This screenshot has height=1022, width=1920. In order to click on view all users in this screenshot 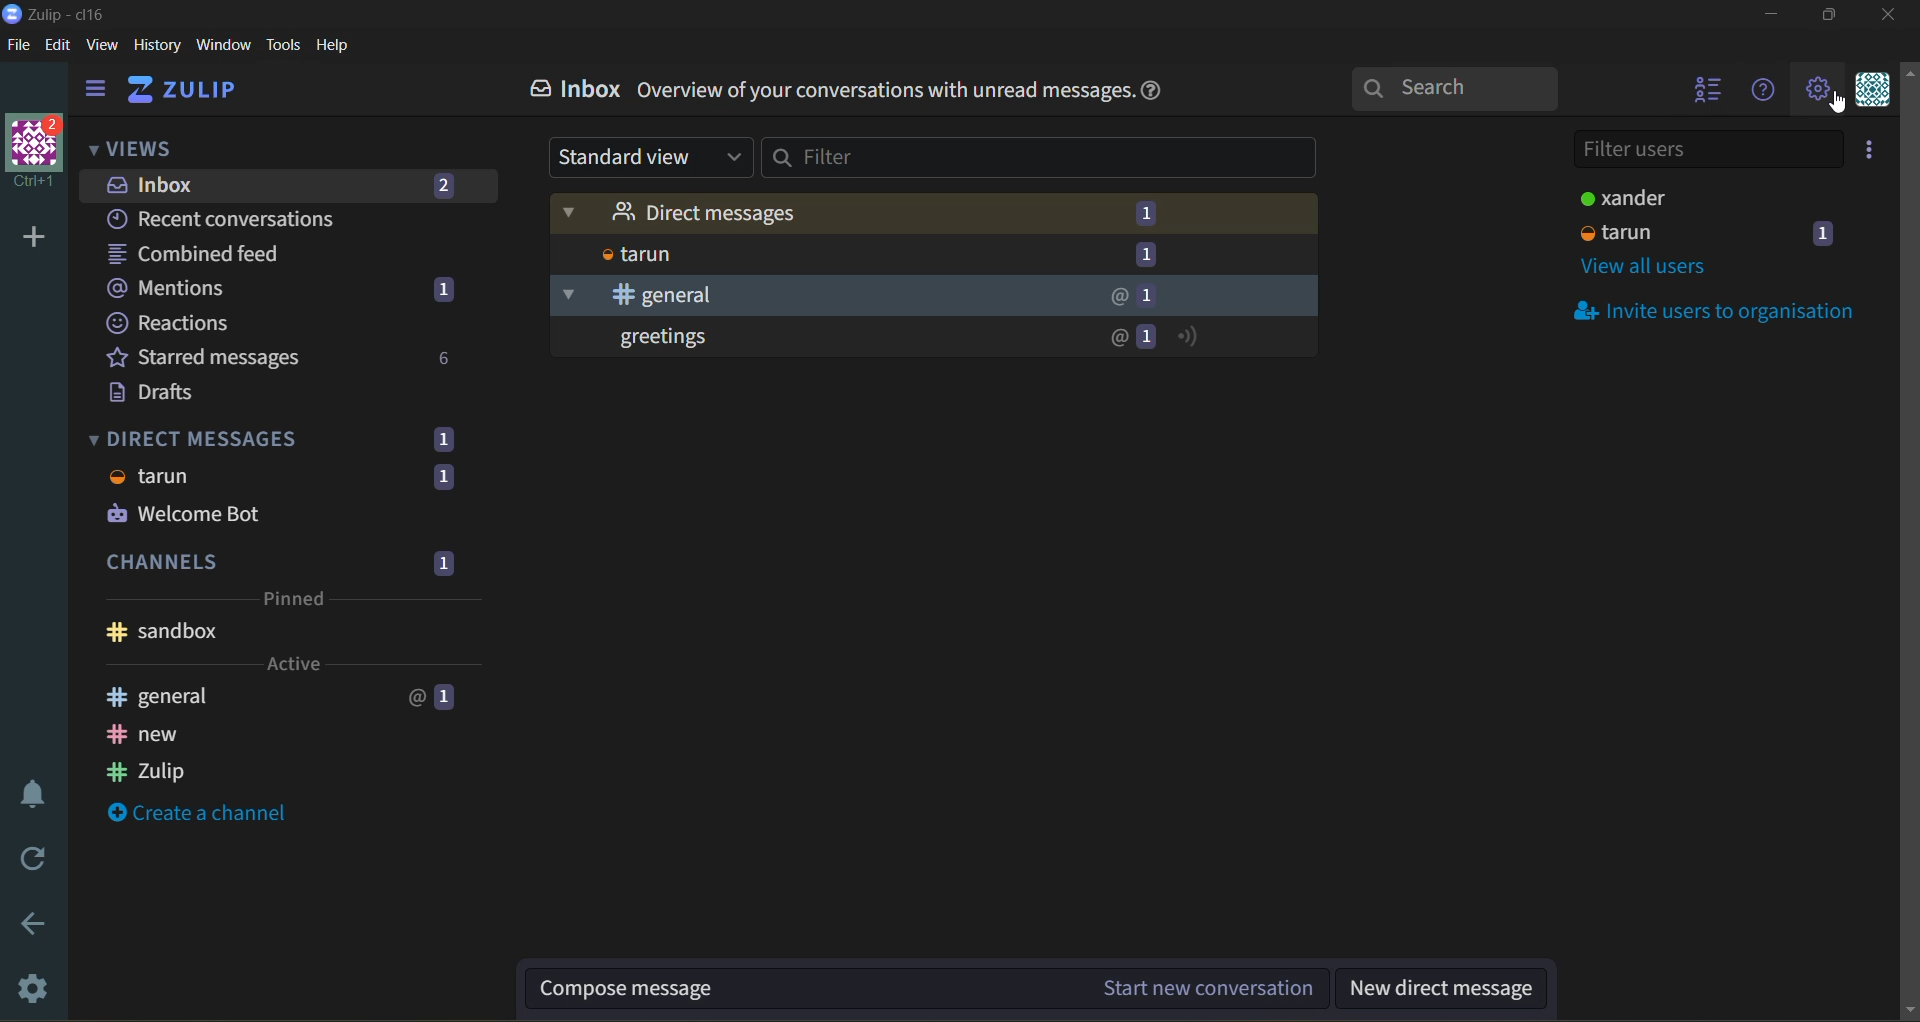, I will do `click(1647, 271)`.